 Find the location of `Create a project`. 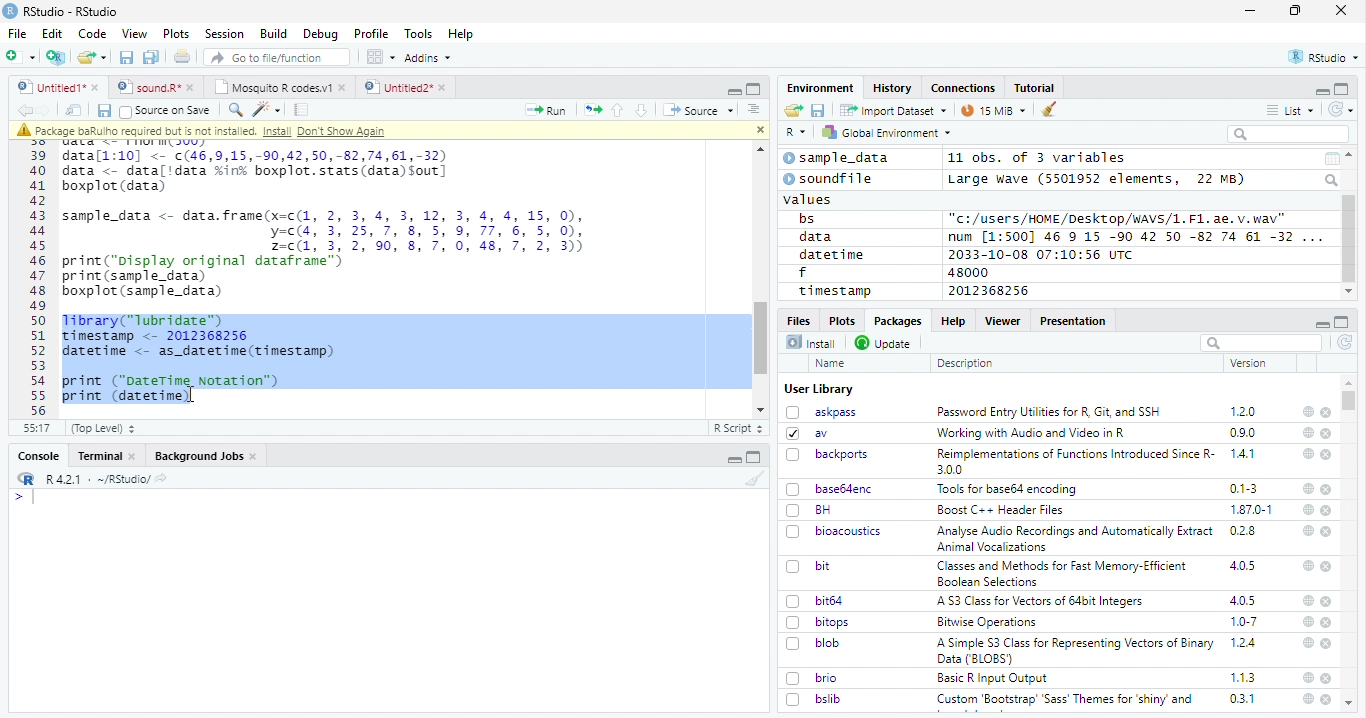

Create a project is located at coordinates (56, 57).